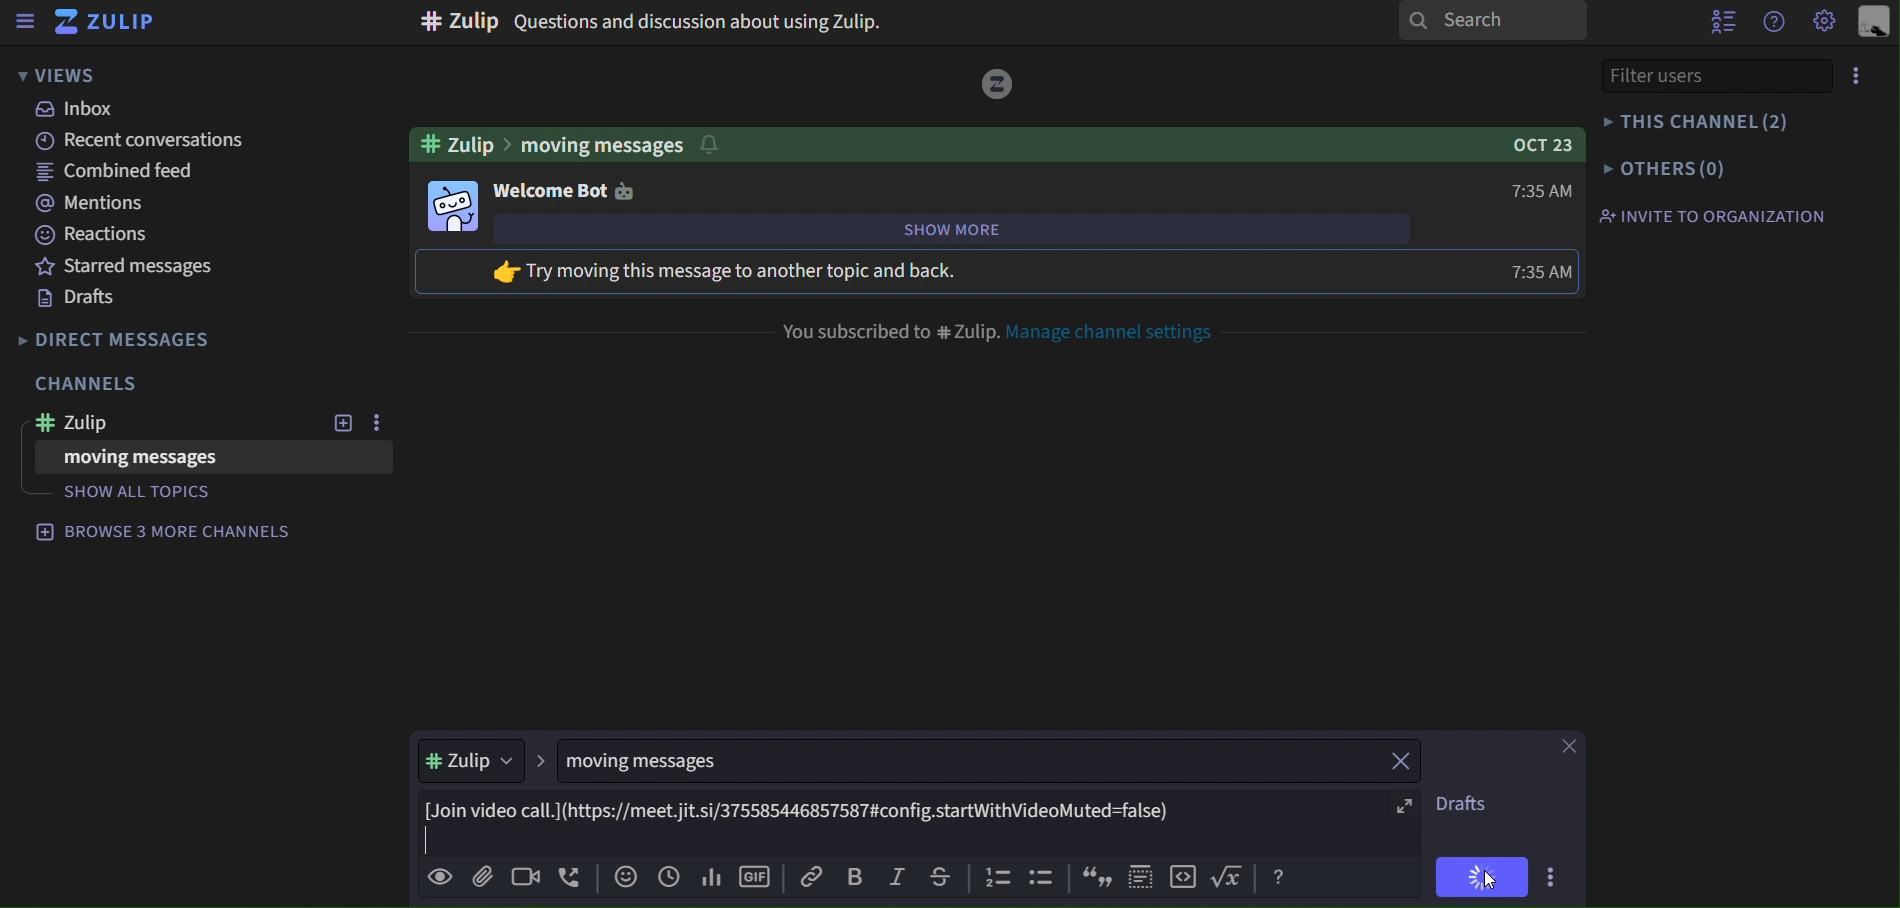 This screenshot has width=1900, height=908. What do you see at coordinates (1477, 876) in the screenshot?
I see `send` at bounding box center [1477, 876].